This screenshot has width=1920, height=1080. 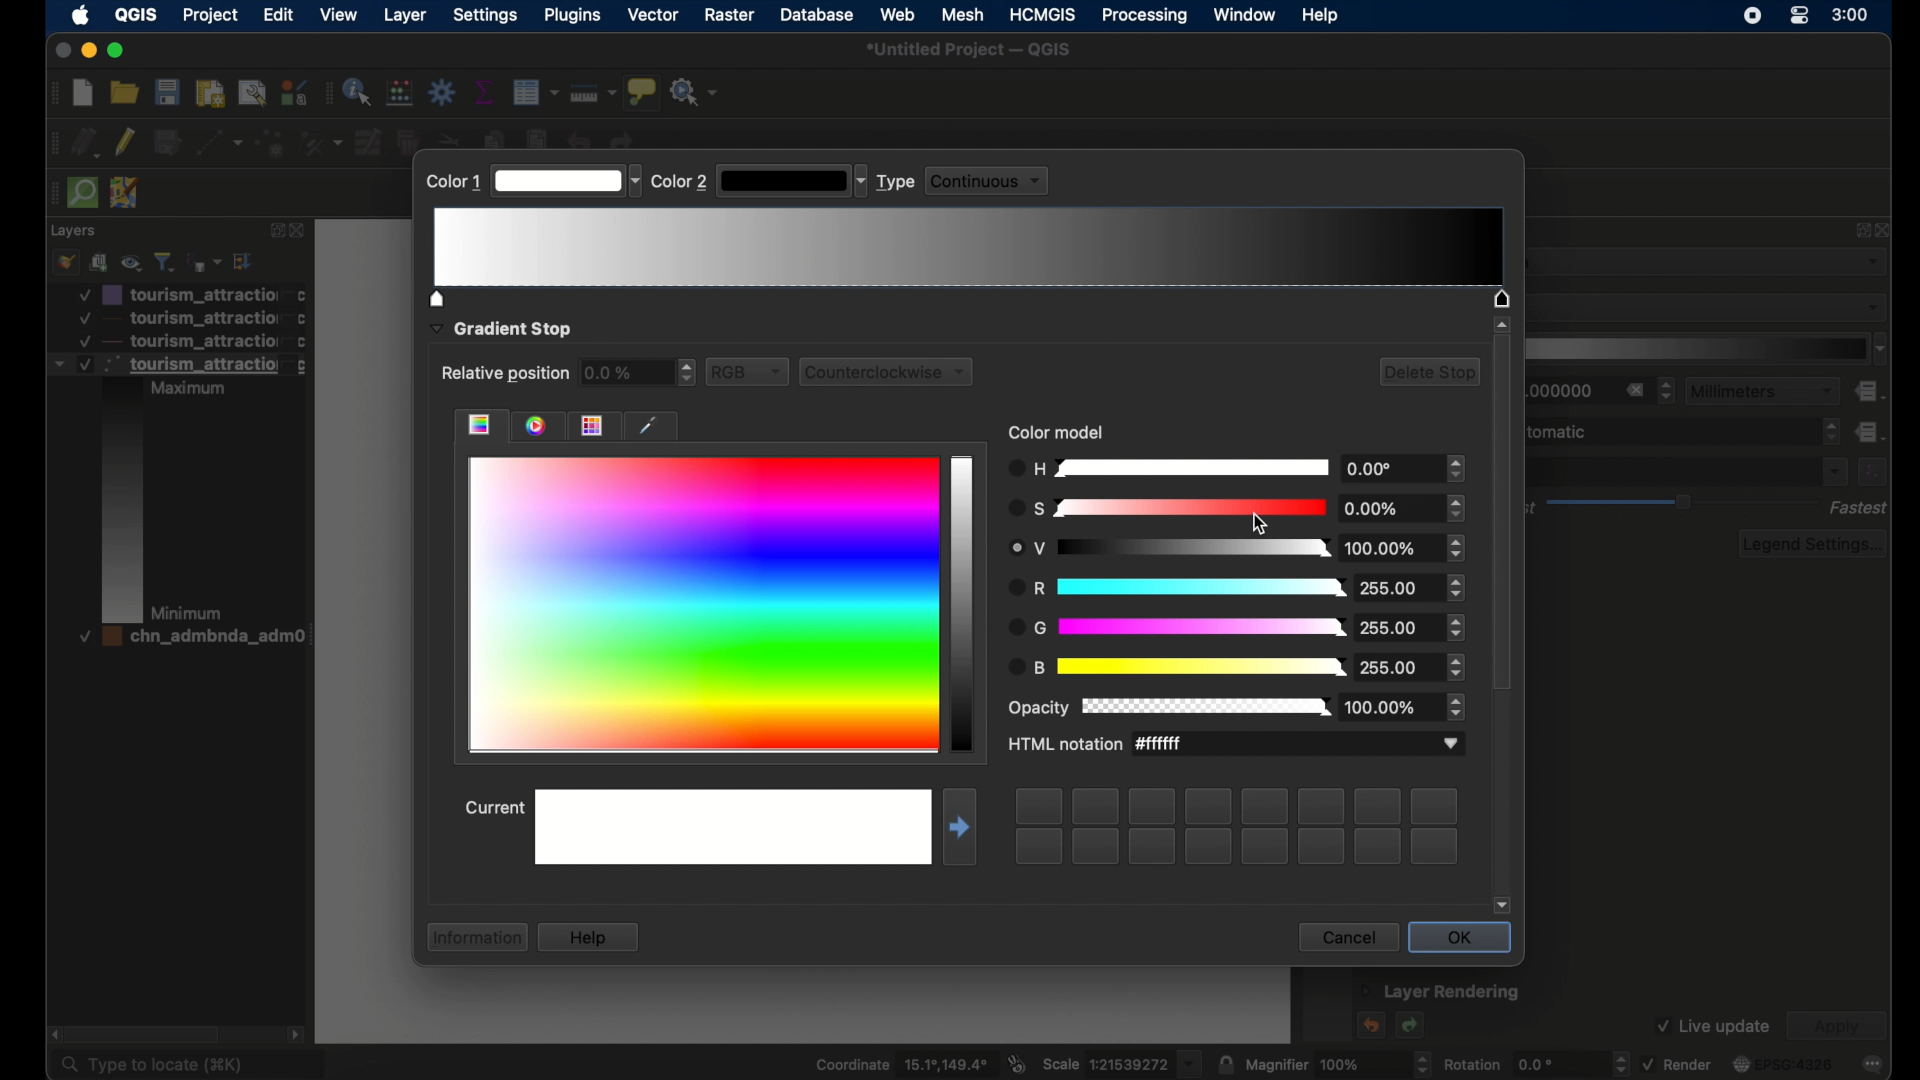 I want to click on identify features, so click(x=357, y=94).